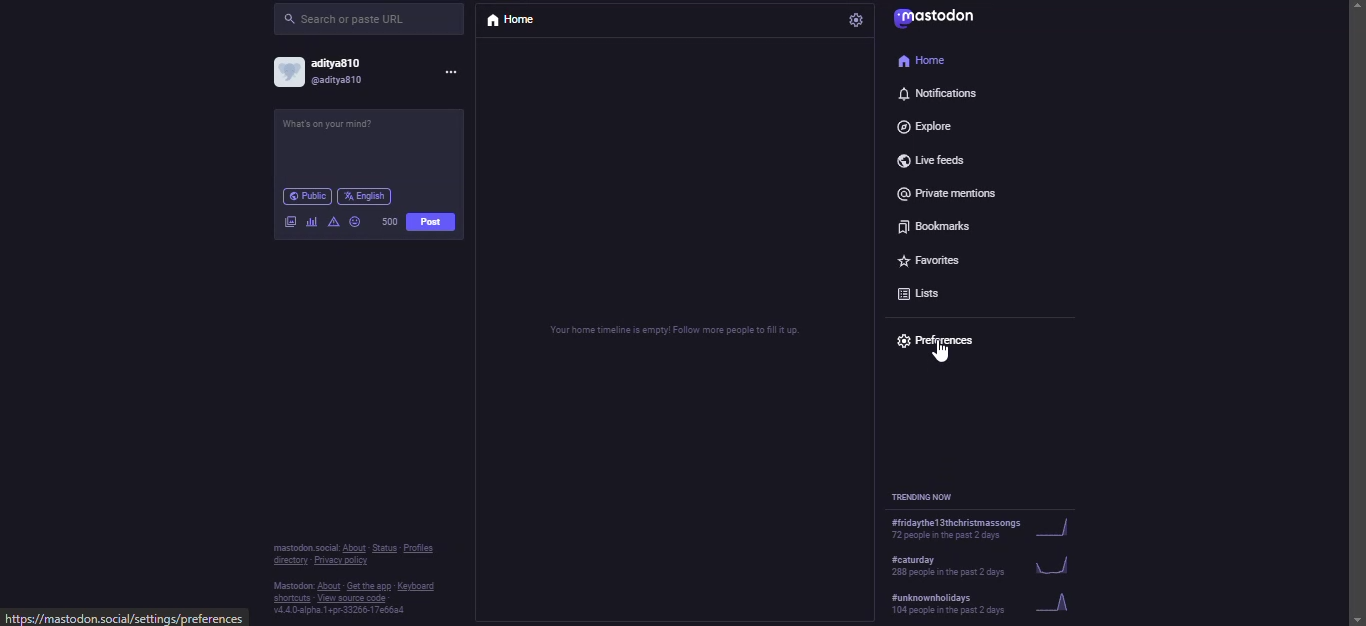 The image size is (1366, 626). I want to click on Your home timeline is empty! Follow more people to fill it up., so click(669, 332).